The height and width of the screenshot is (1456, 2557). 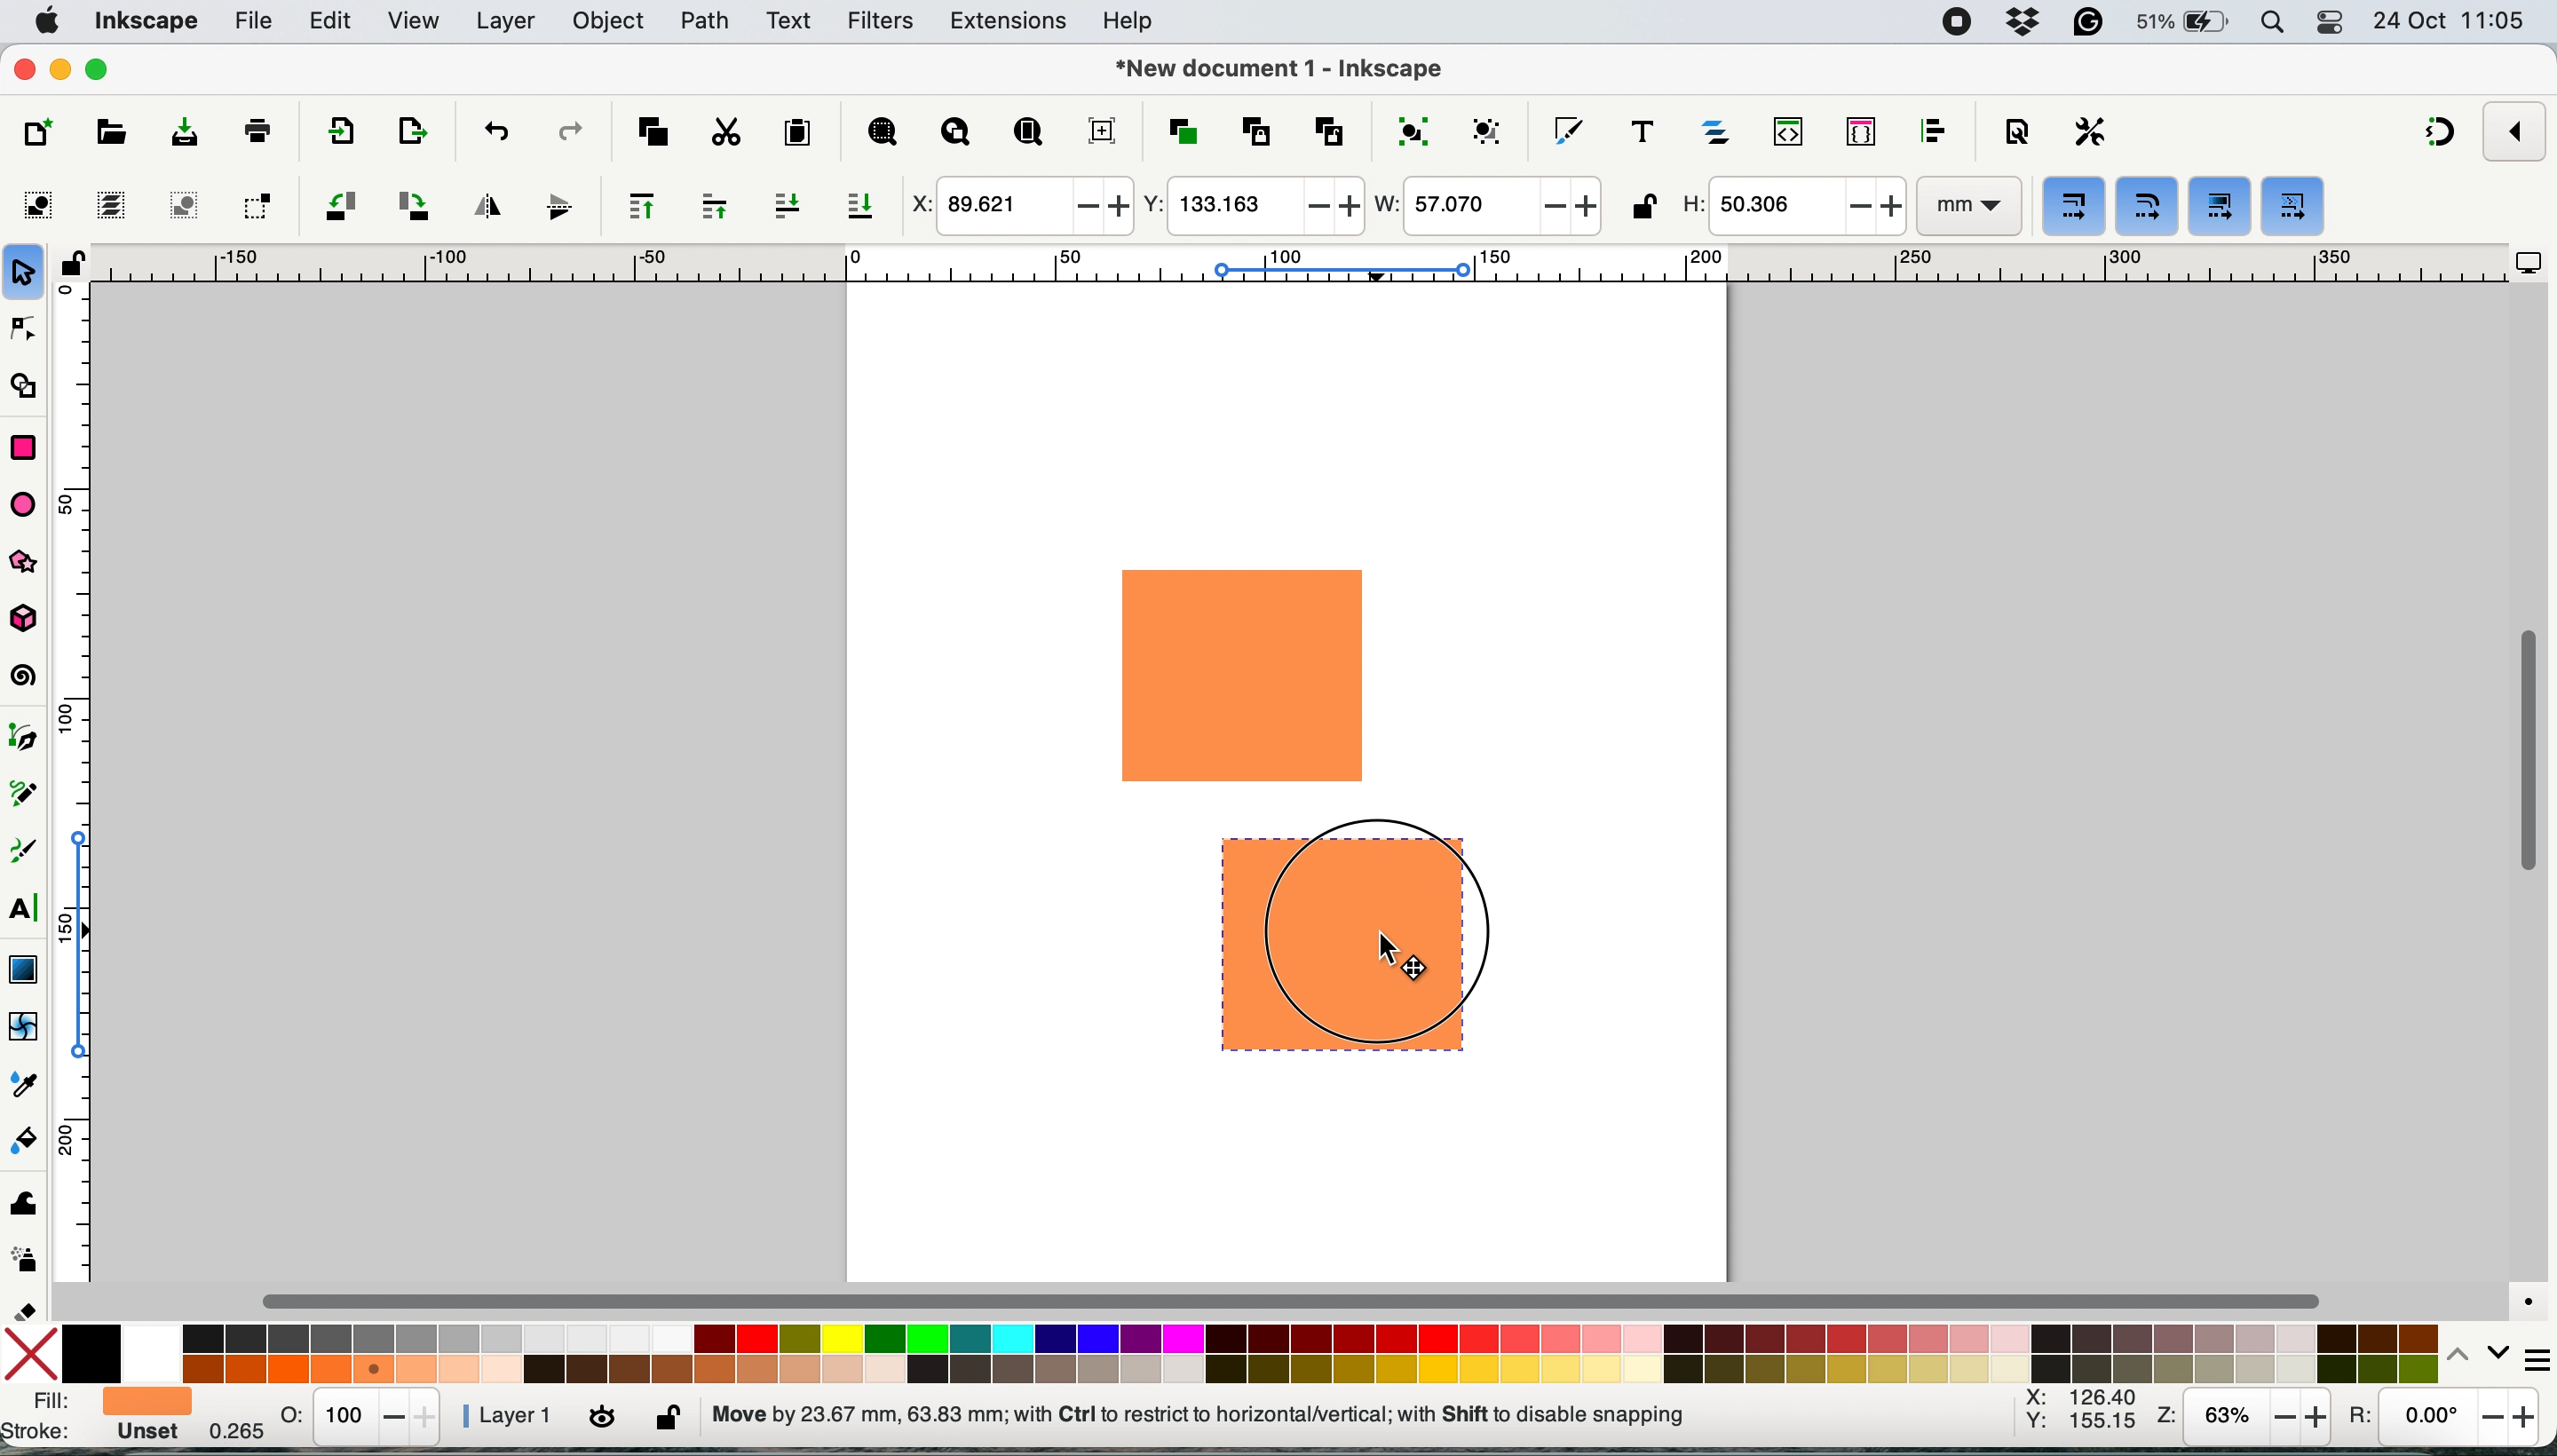 I want to click on fill and stroke, so click(x=94, y=1419).